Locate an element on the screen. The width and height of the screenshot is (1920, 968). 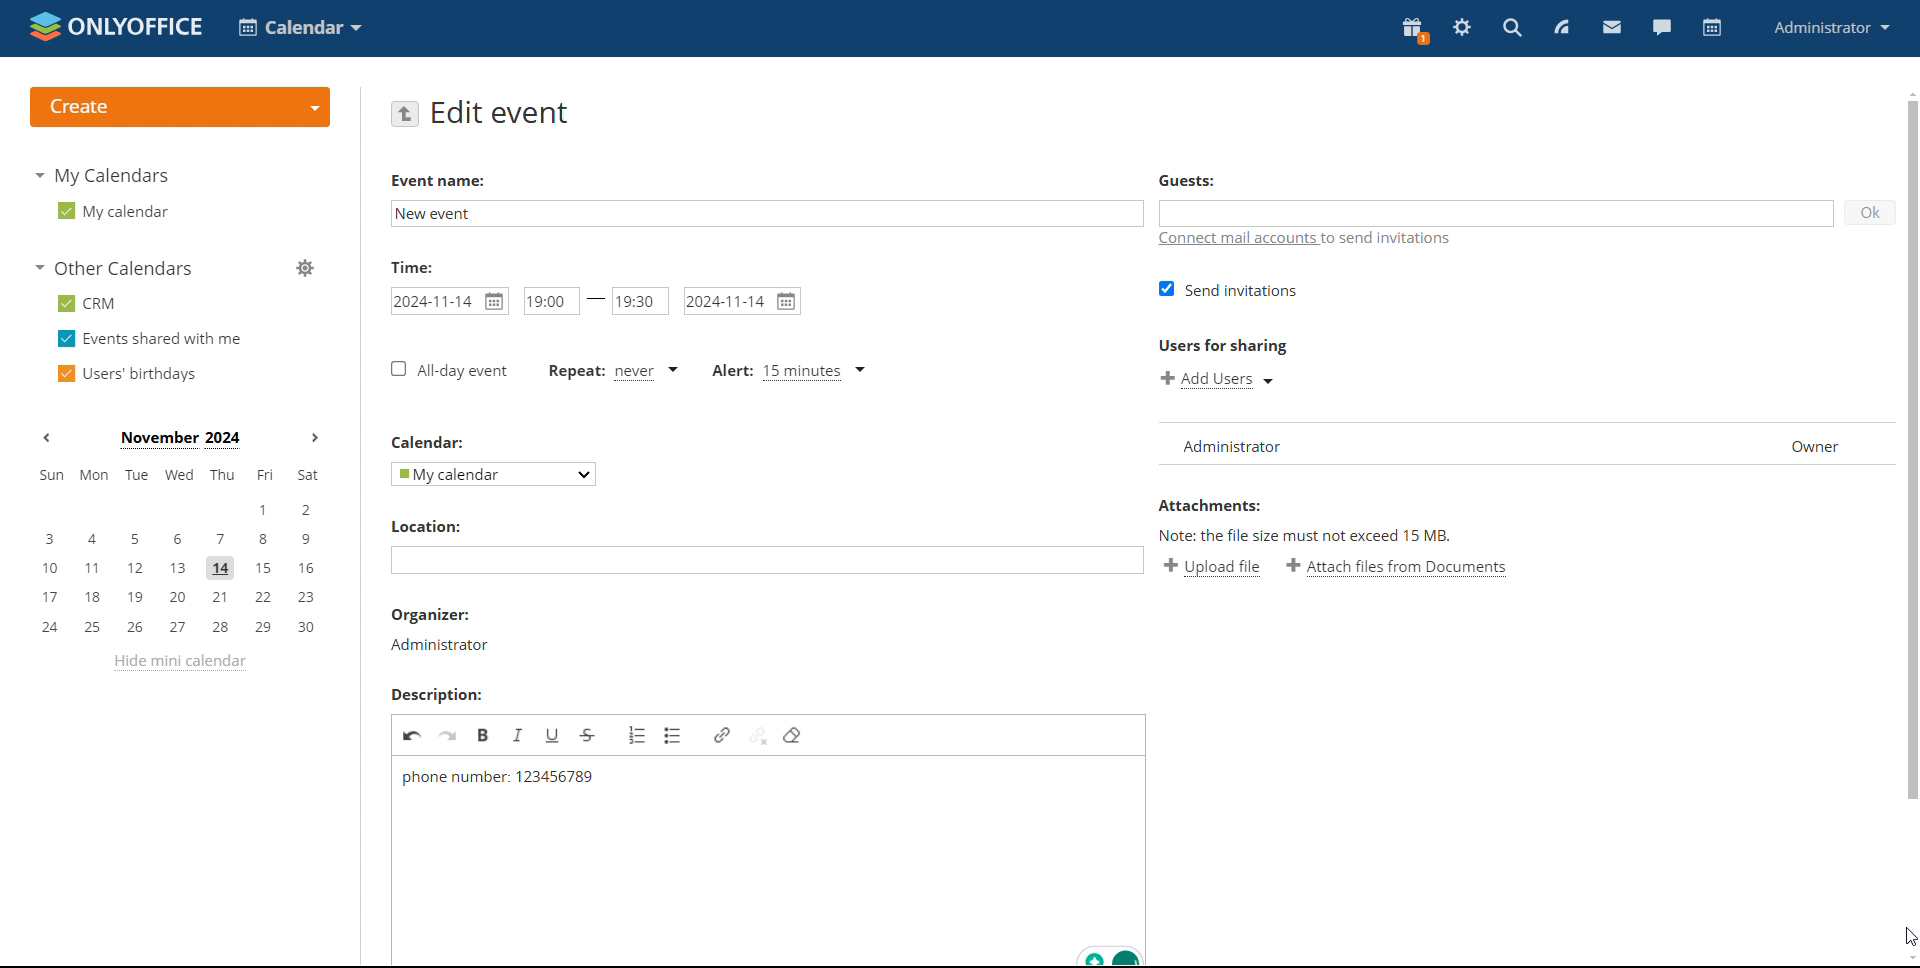
select calendar is located at coordinates (495, 474).